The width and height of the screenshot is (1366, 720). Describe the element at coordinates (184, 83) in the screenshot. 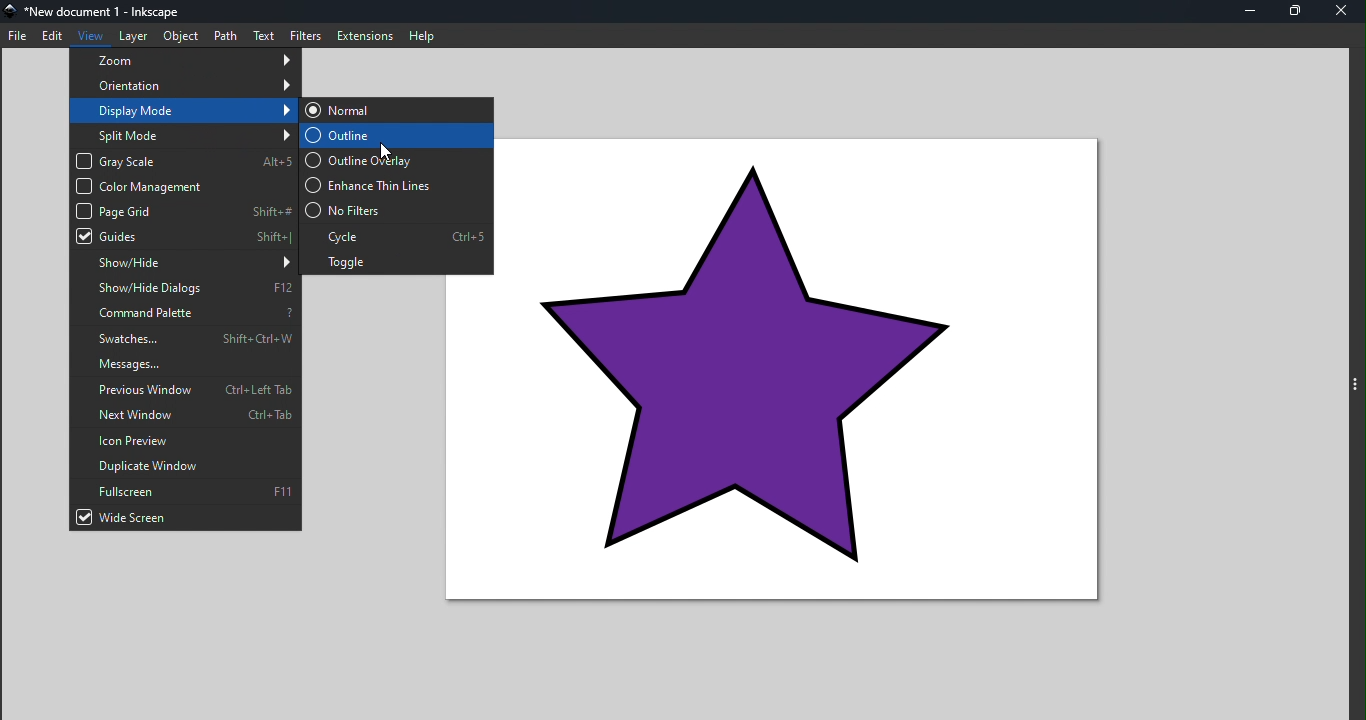

I see `Orientation` at that location.